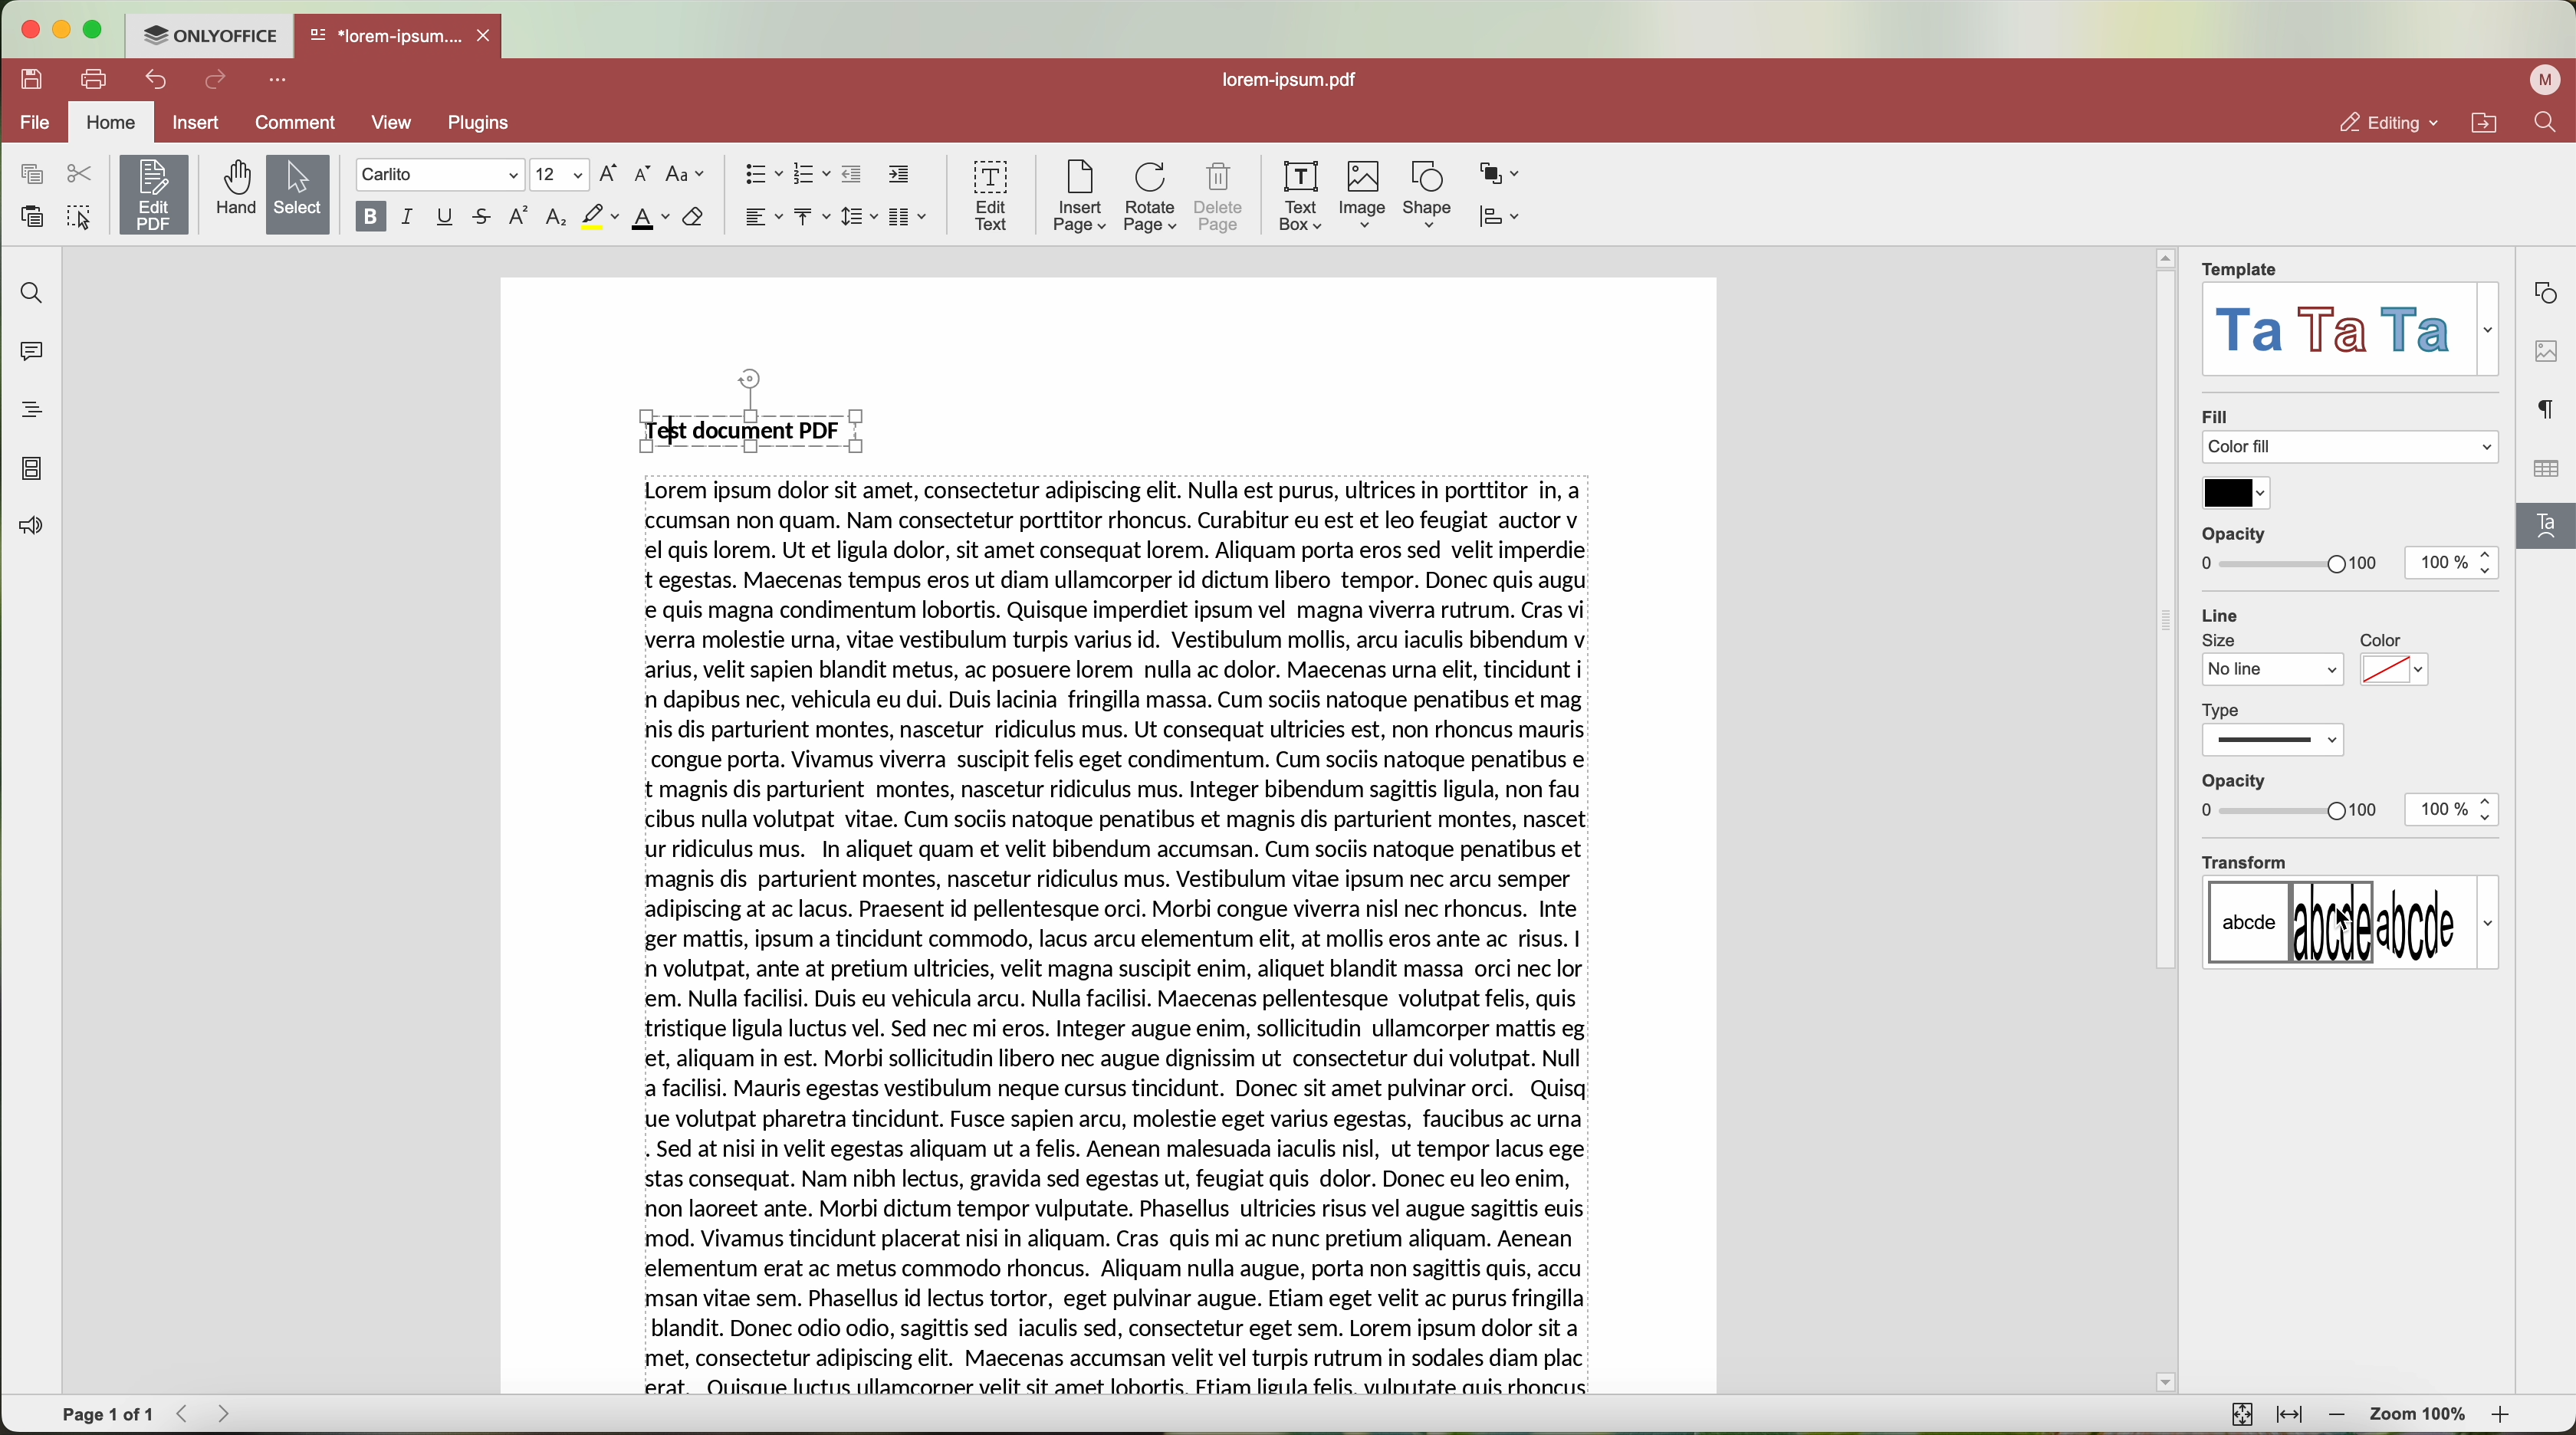  I want to click on undo, so click(153, 81).